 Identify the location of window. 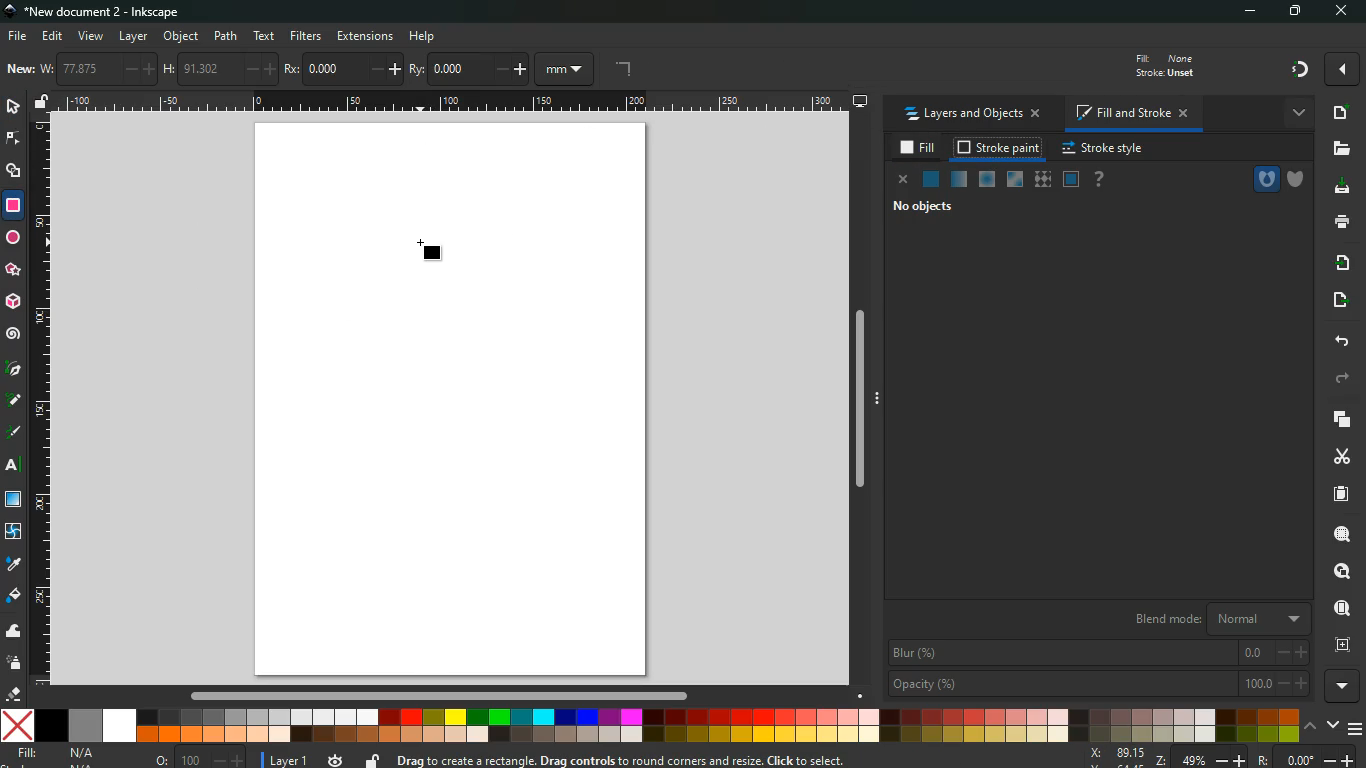
(1014, 181).